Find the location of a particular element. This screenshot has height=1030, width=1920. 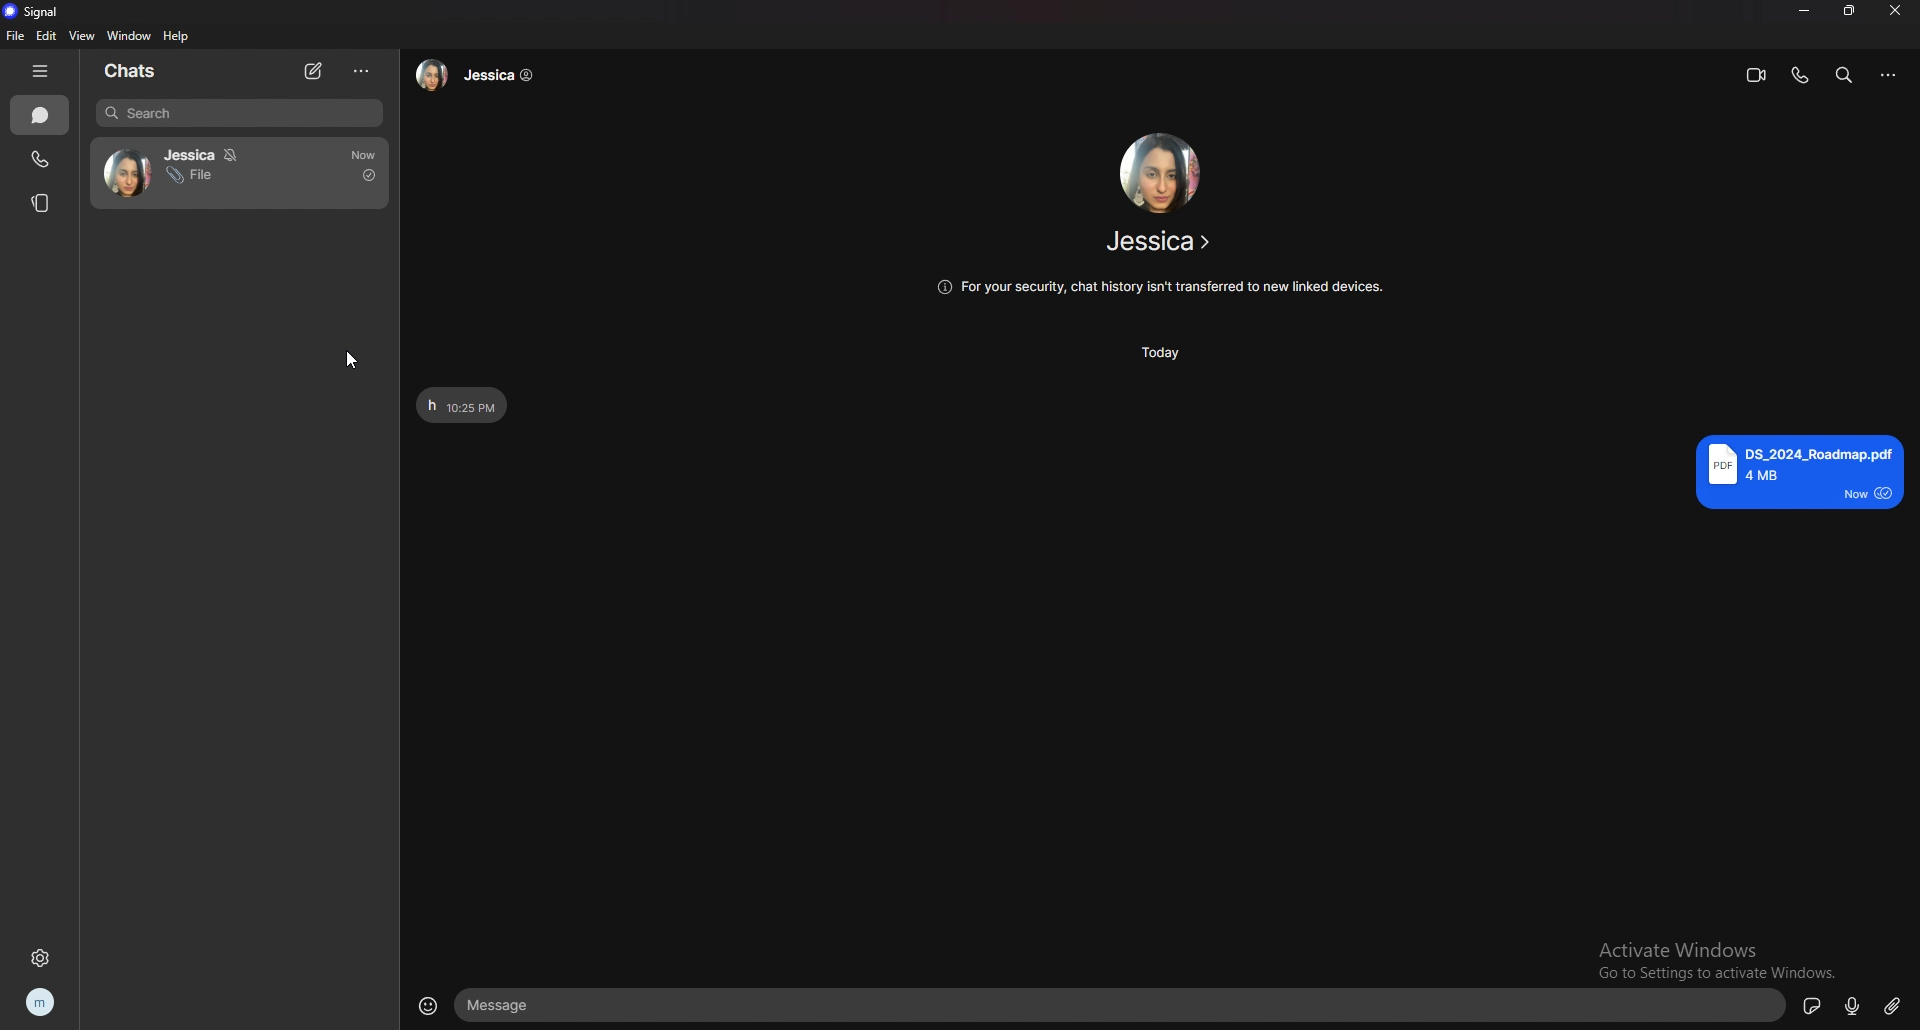

help is located at coordinates (178, 35).